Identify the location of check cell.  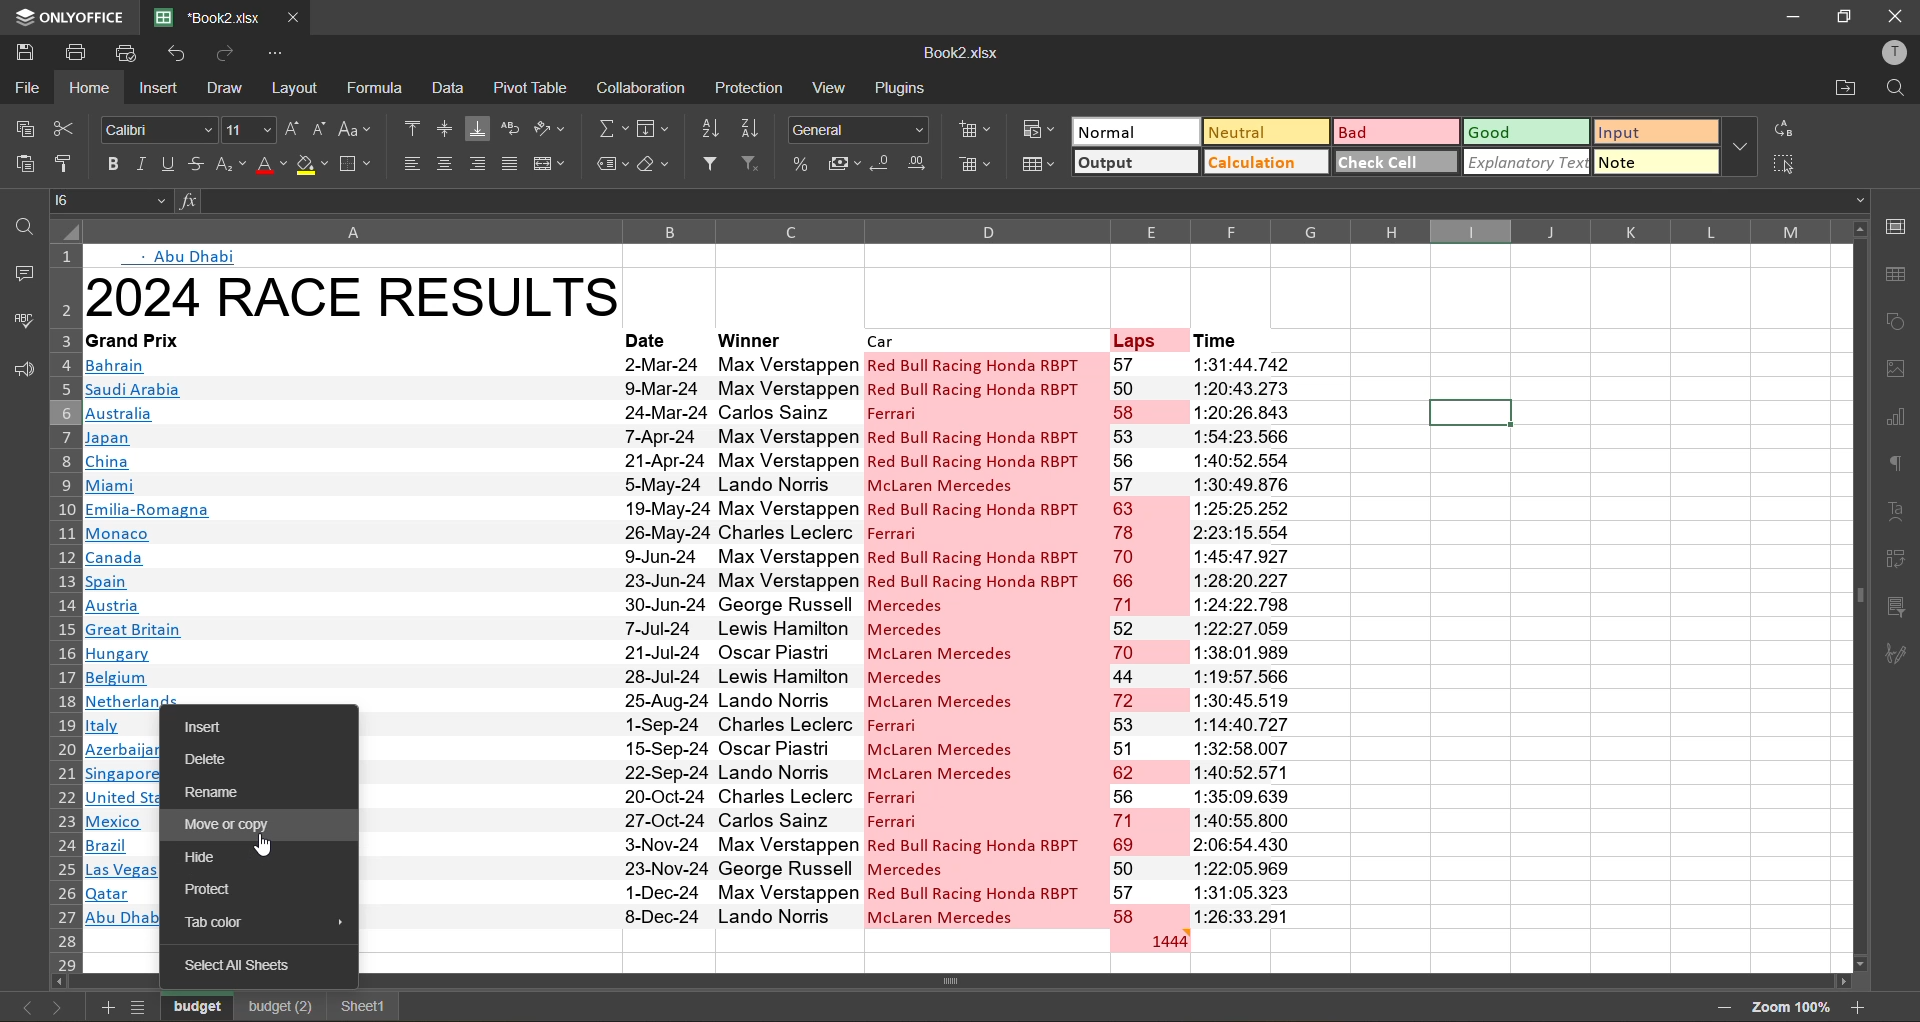
(1396, 161).